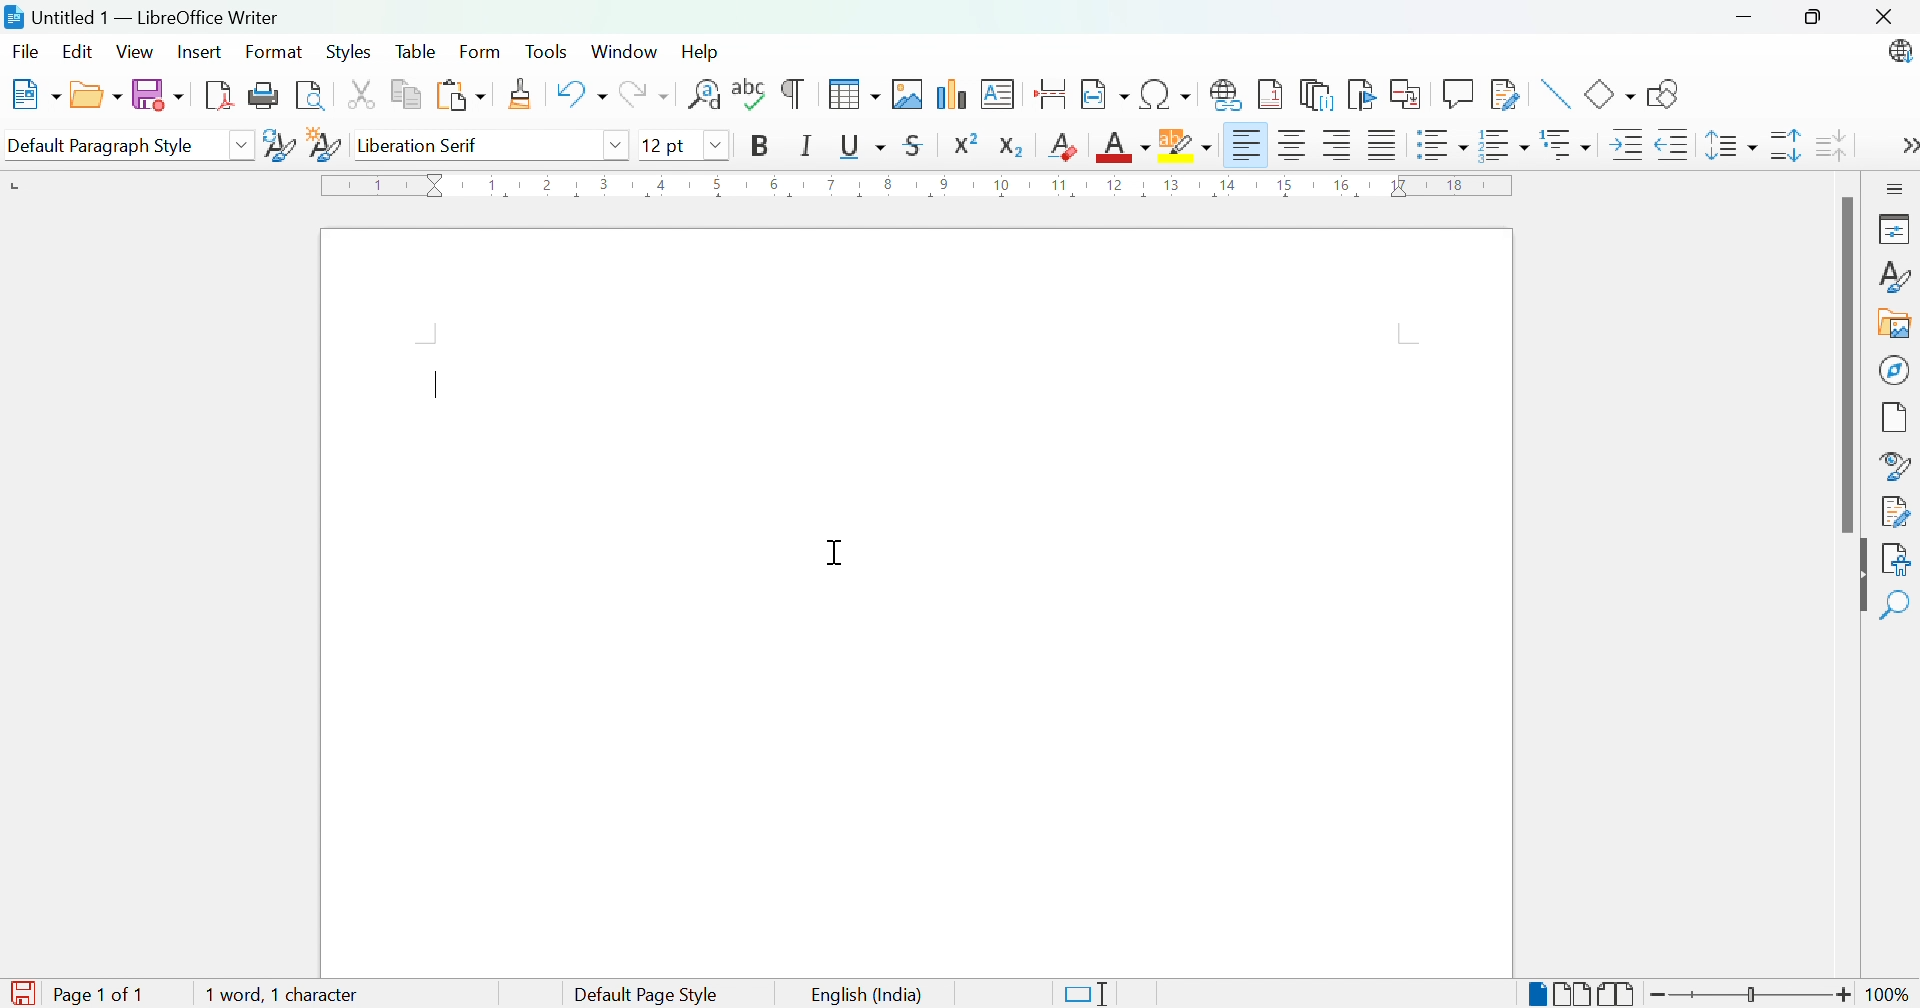  I want to click on Sidebar settings, so click(1898, 189).